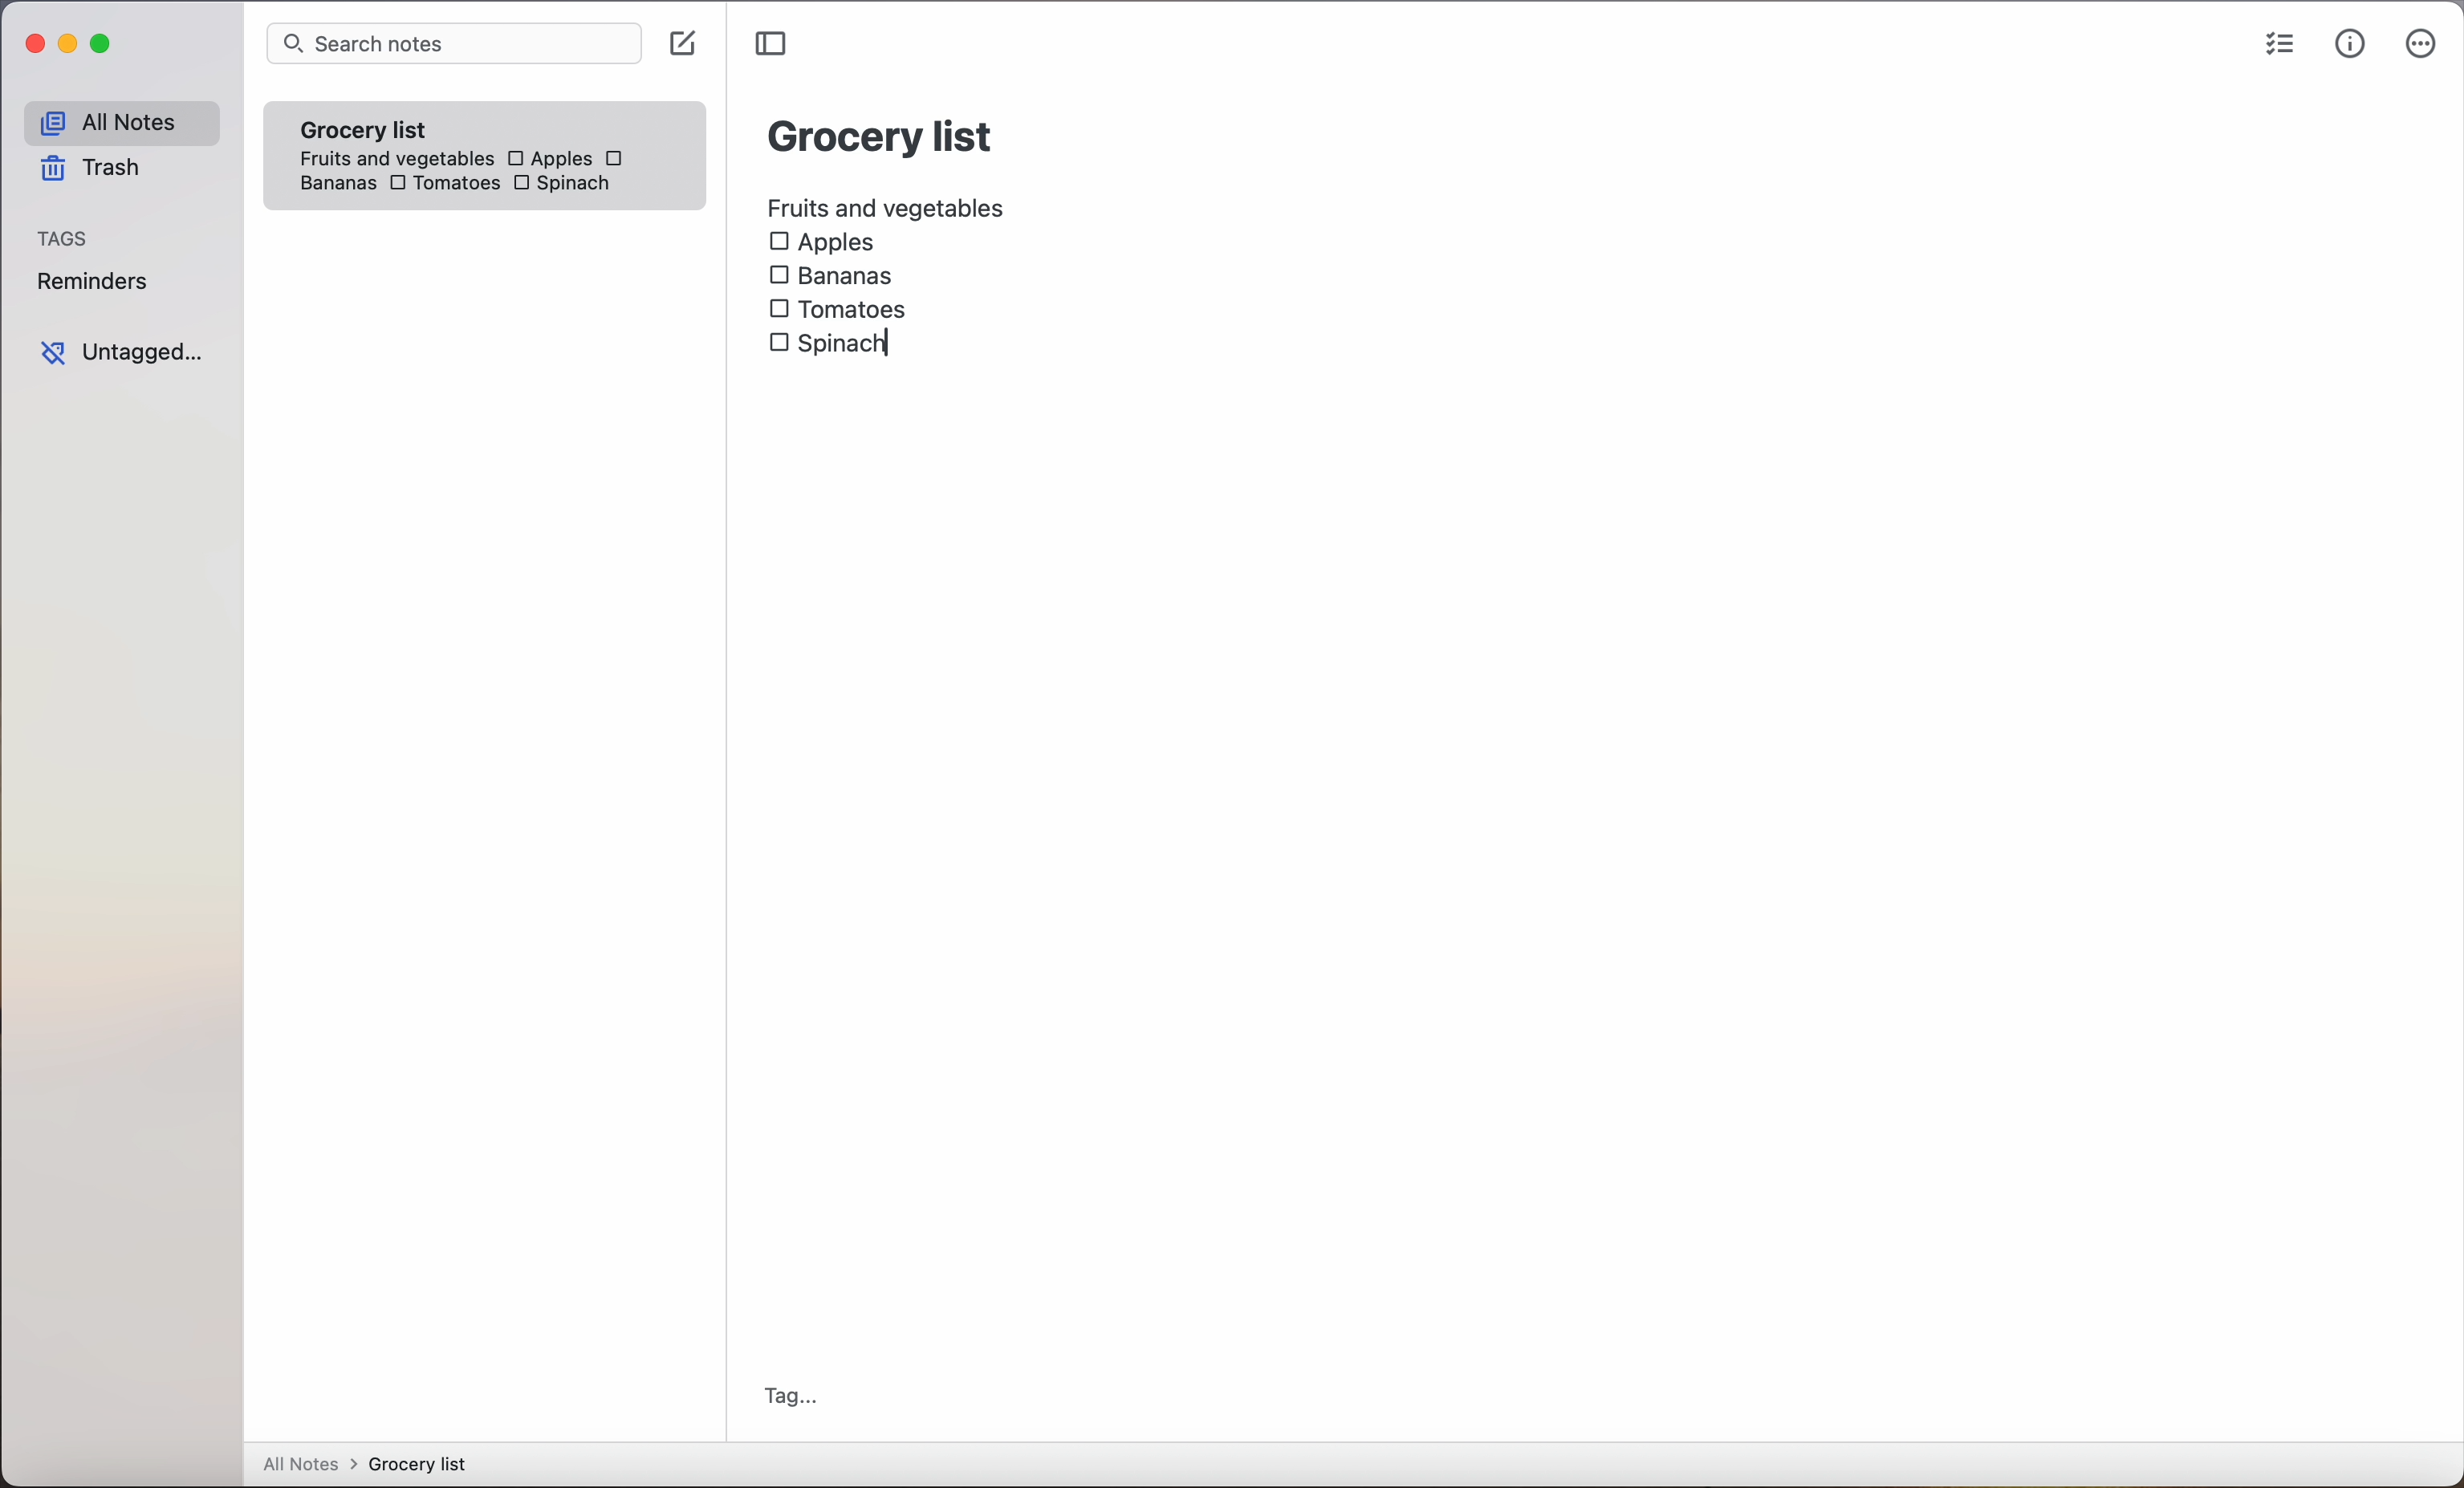  What do you see at coordinates (120, 123) in the screenshot?
I see `all notes` at bounding box center [120, 123].